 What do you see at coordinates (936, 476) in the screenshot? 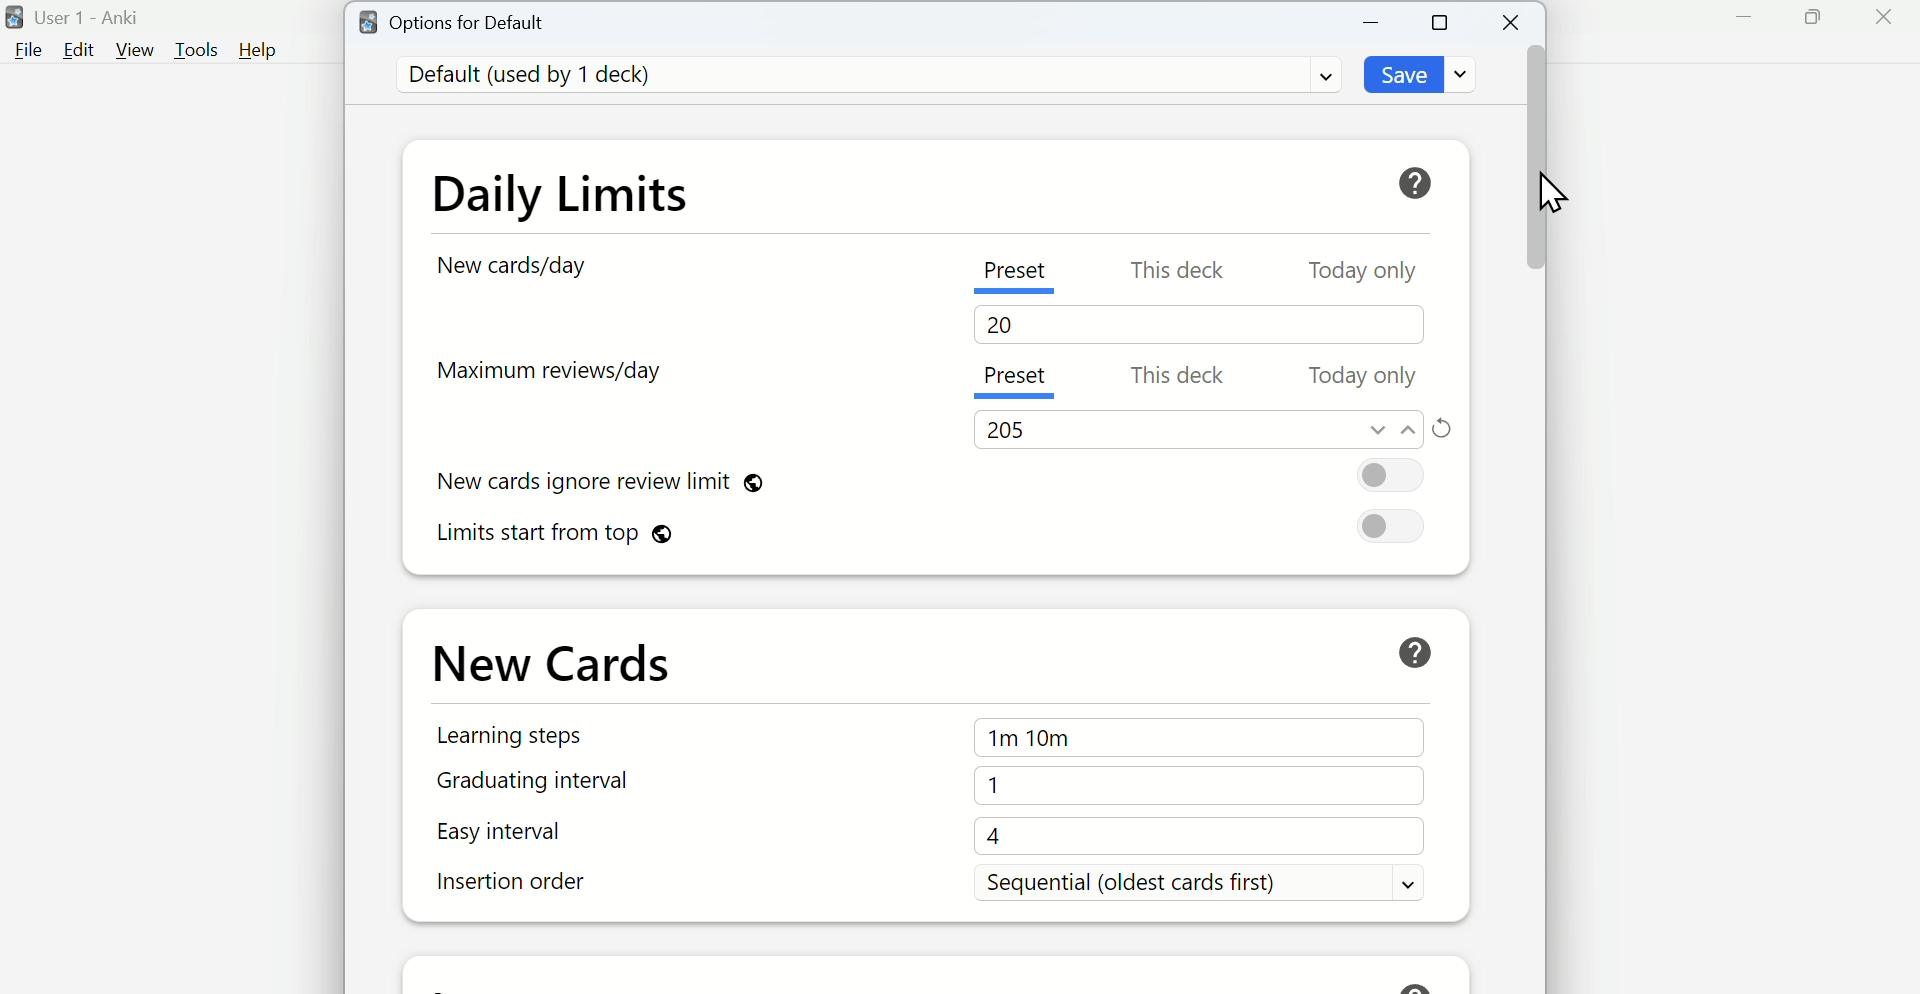
I see `New cards ignore review limit` at bounding box center [936, 476].